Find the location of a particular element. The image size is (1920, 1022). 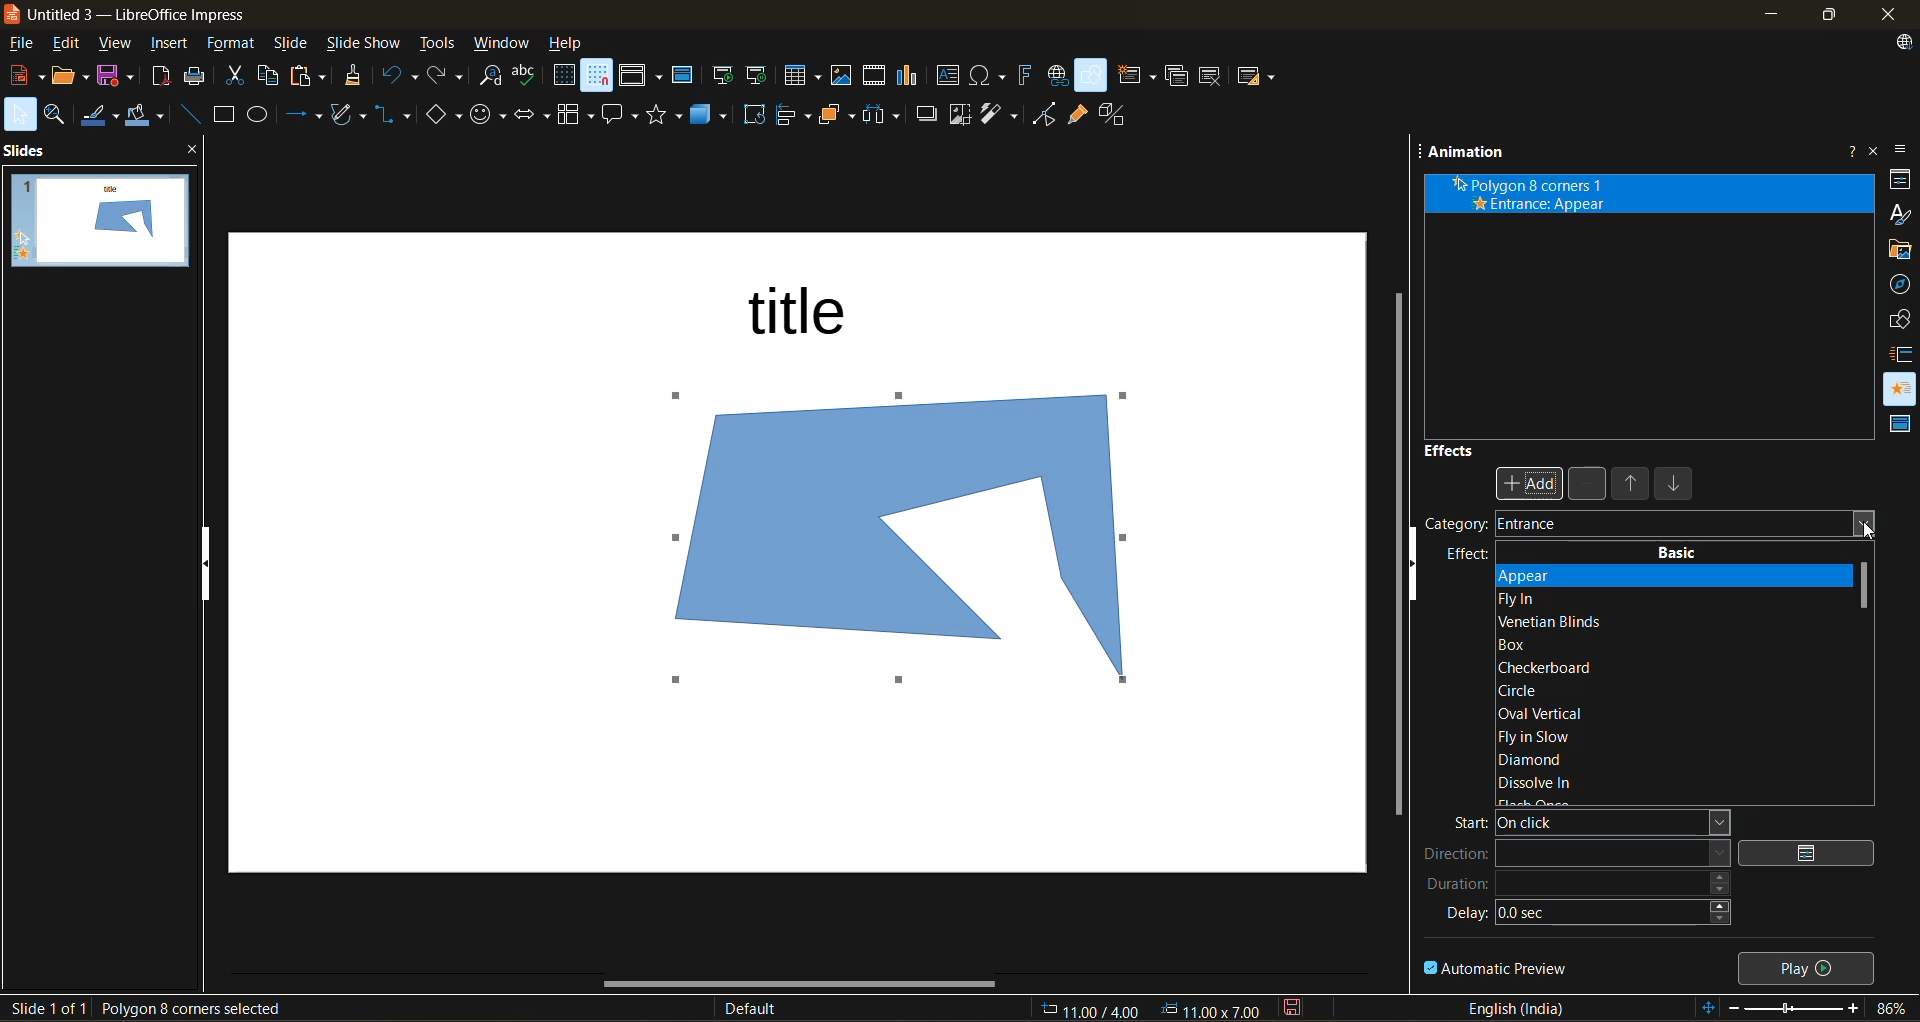

styles is located at coordinates (1898, 214).